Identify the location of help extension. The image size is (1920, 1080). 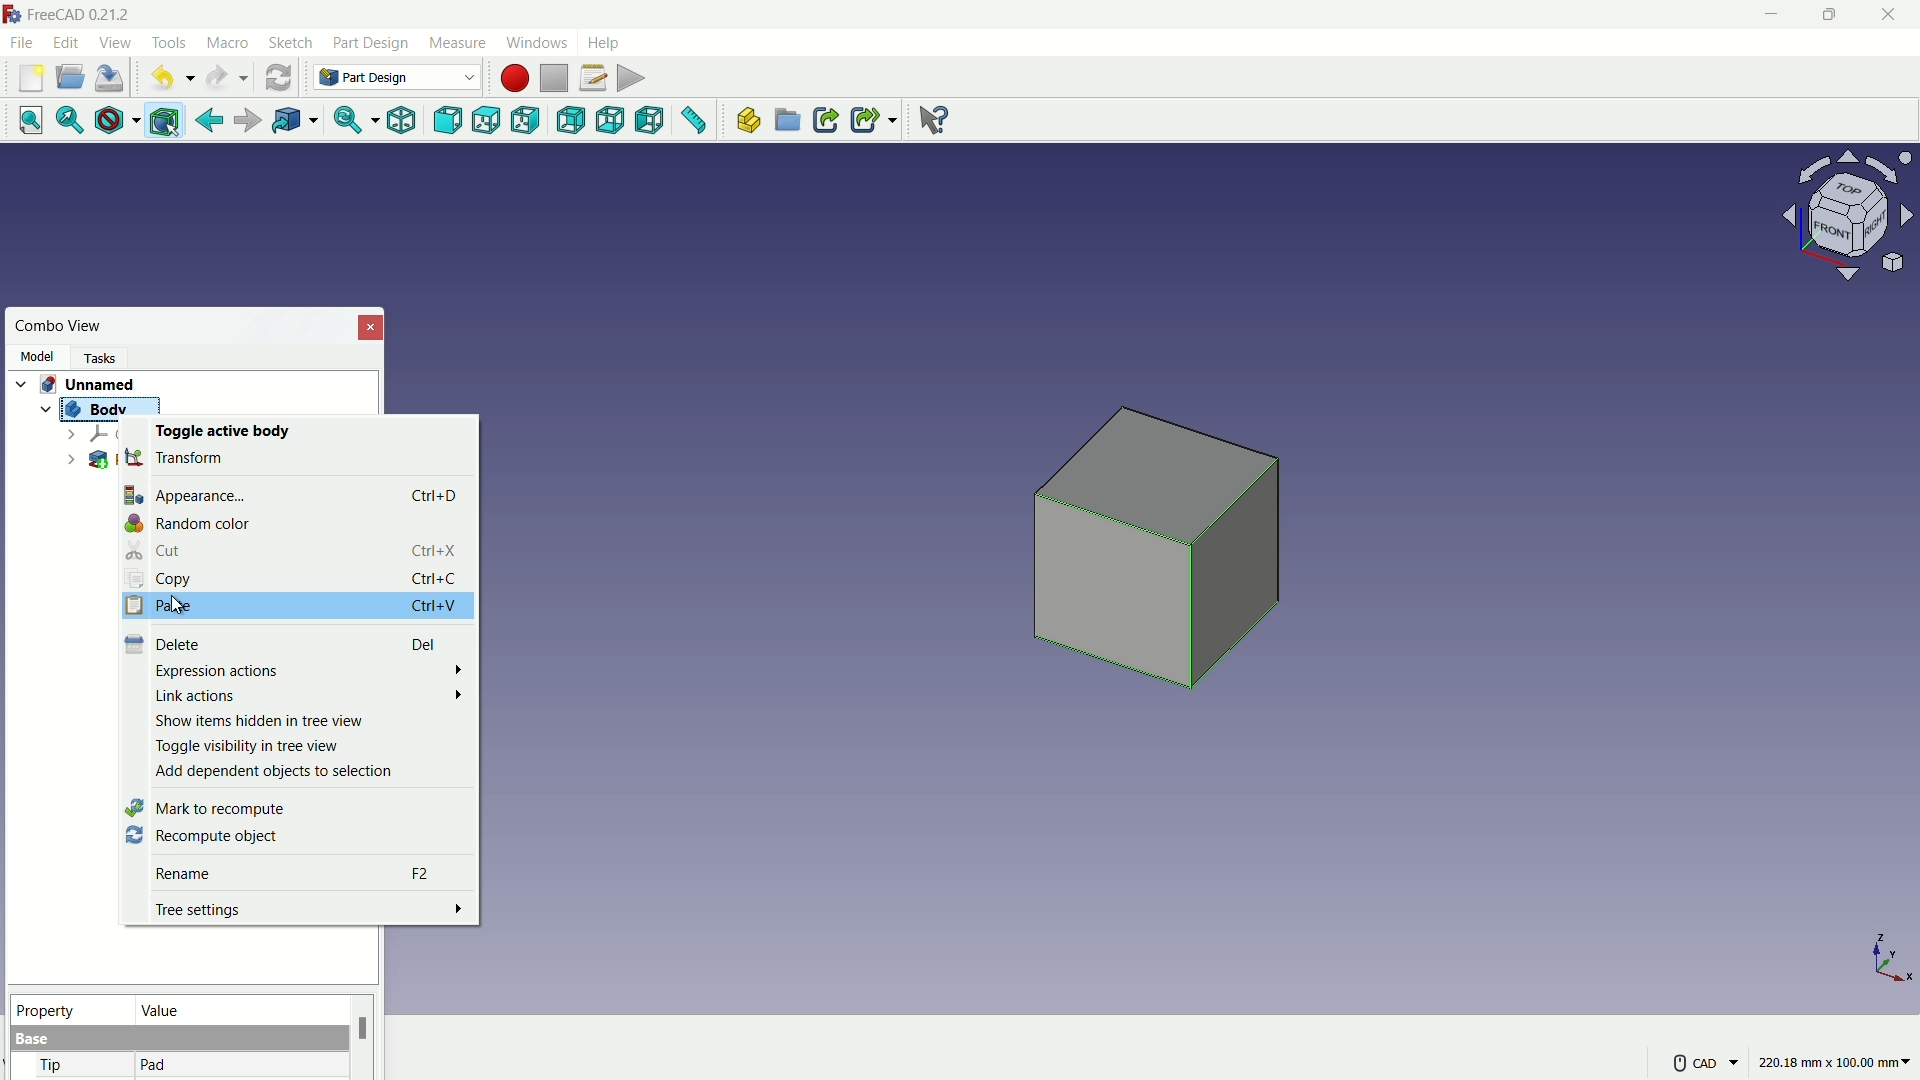
(928, 118).